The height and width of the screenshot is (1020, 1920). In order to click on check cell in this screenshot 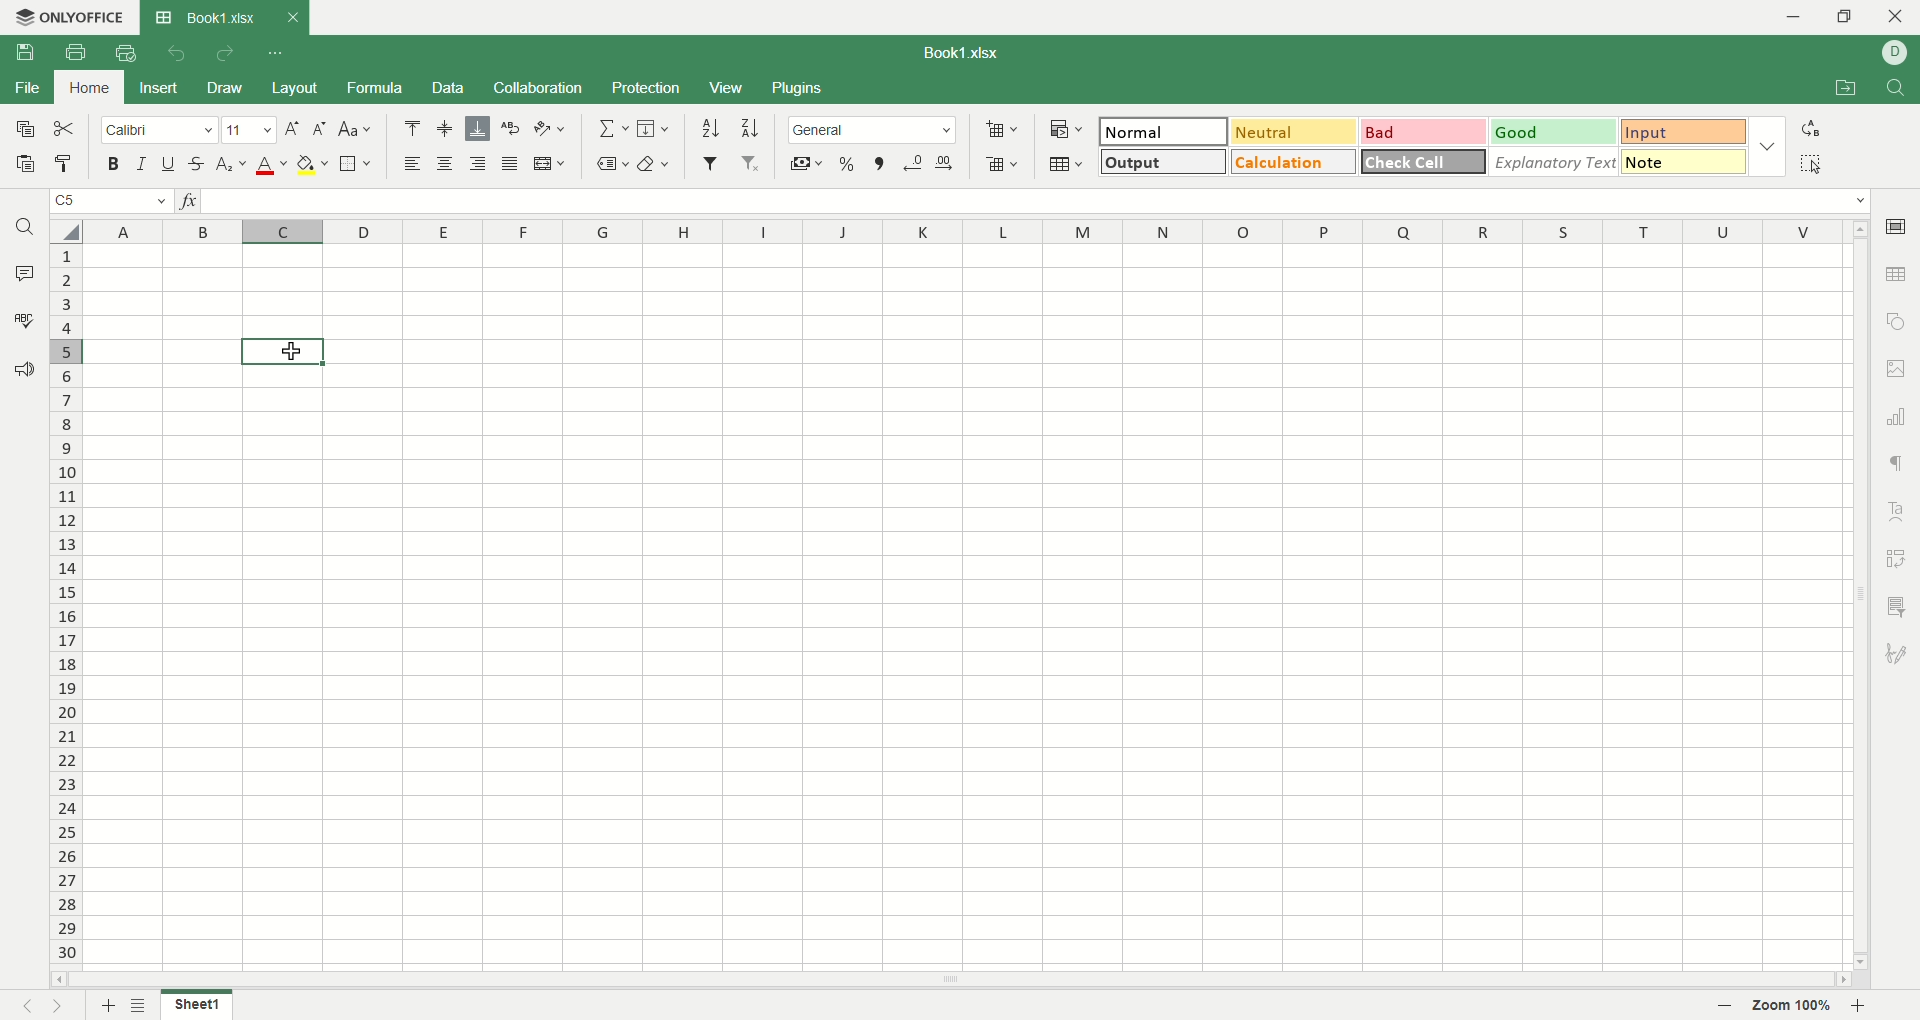, I will do `click(1425, 161)`.